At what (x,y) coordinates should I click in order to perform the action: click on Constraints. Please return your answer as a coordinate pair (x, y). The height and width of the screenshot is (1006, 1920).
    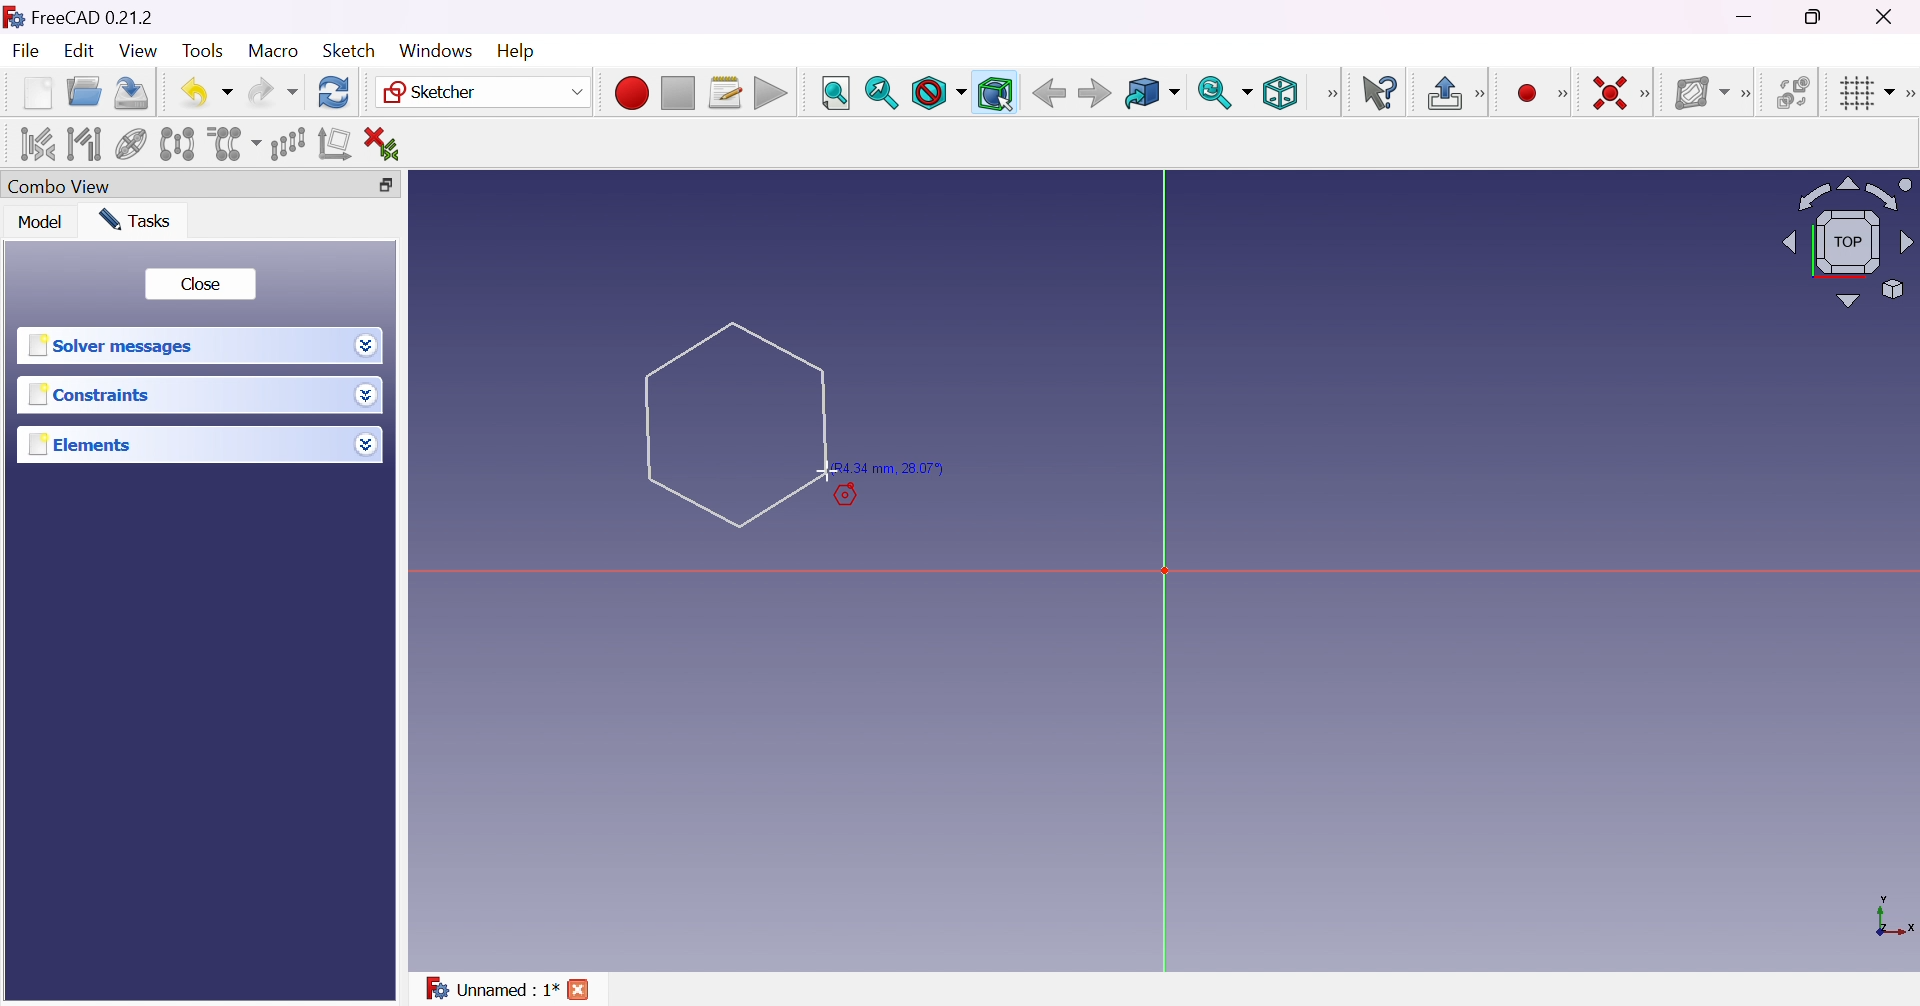
    Looking at the image, I should click on (95, 394).